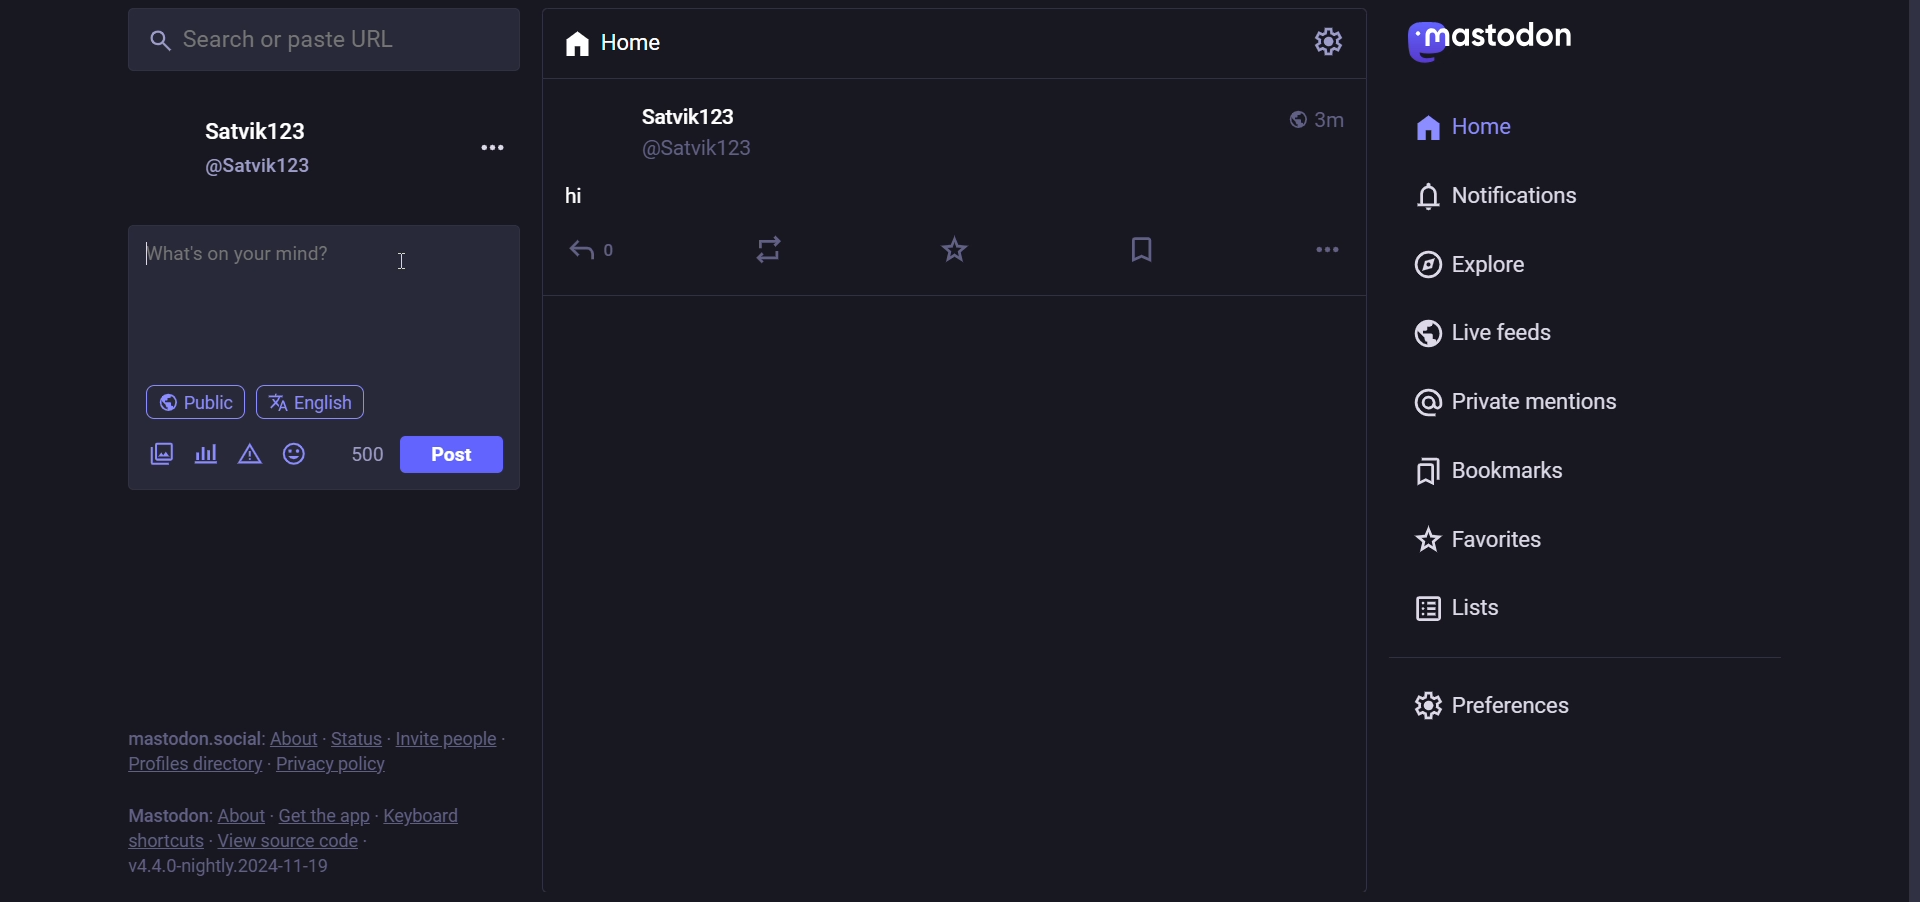 Image resolution: width=1920 pixels, height=902 pixels. What do you see at coordinates (192, 768) in the screenshot?
I see `profiles` at bounding box center [192, 768].